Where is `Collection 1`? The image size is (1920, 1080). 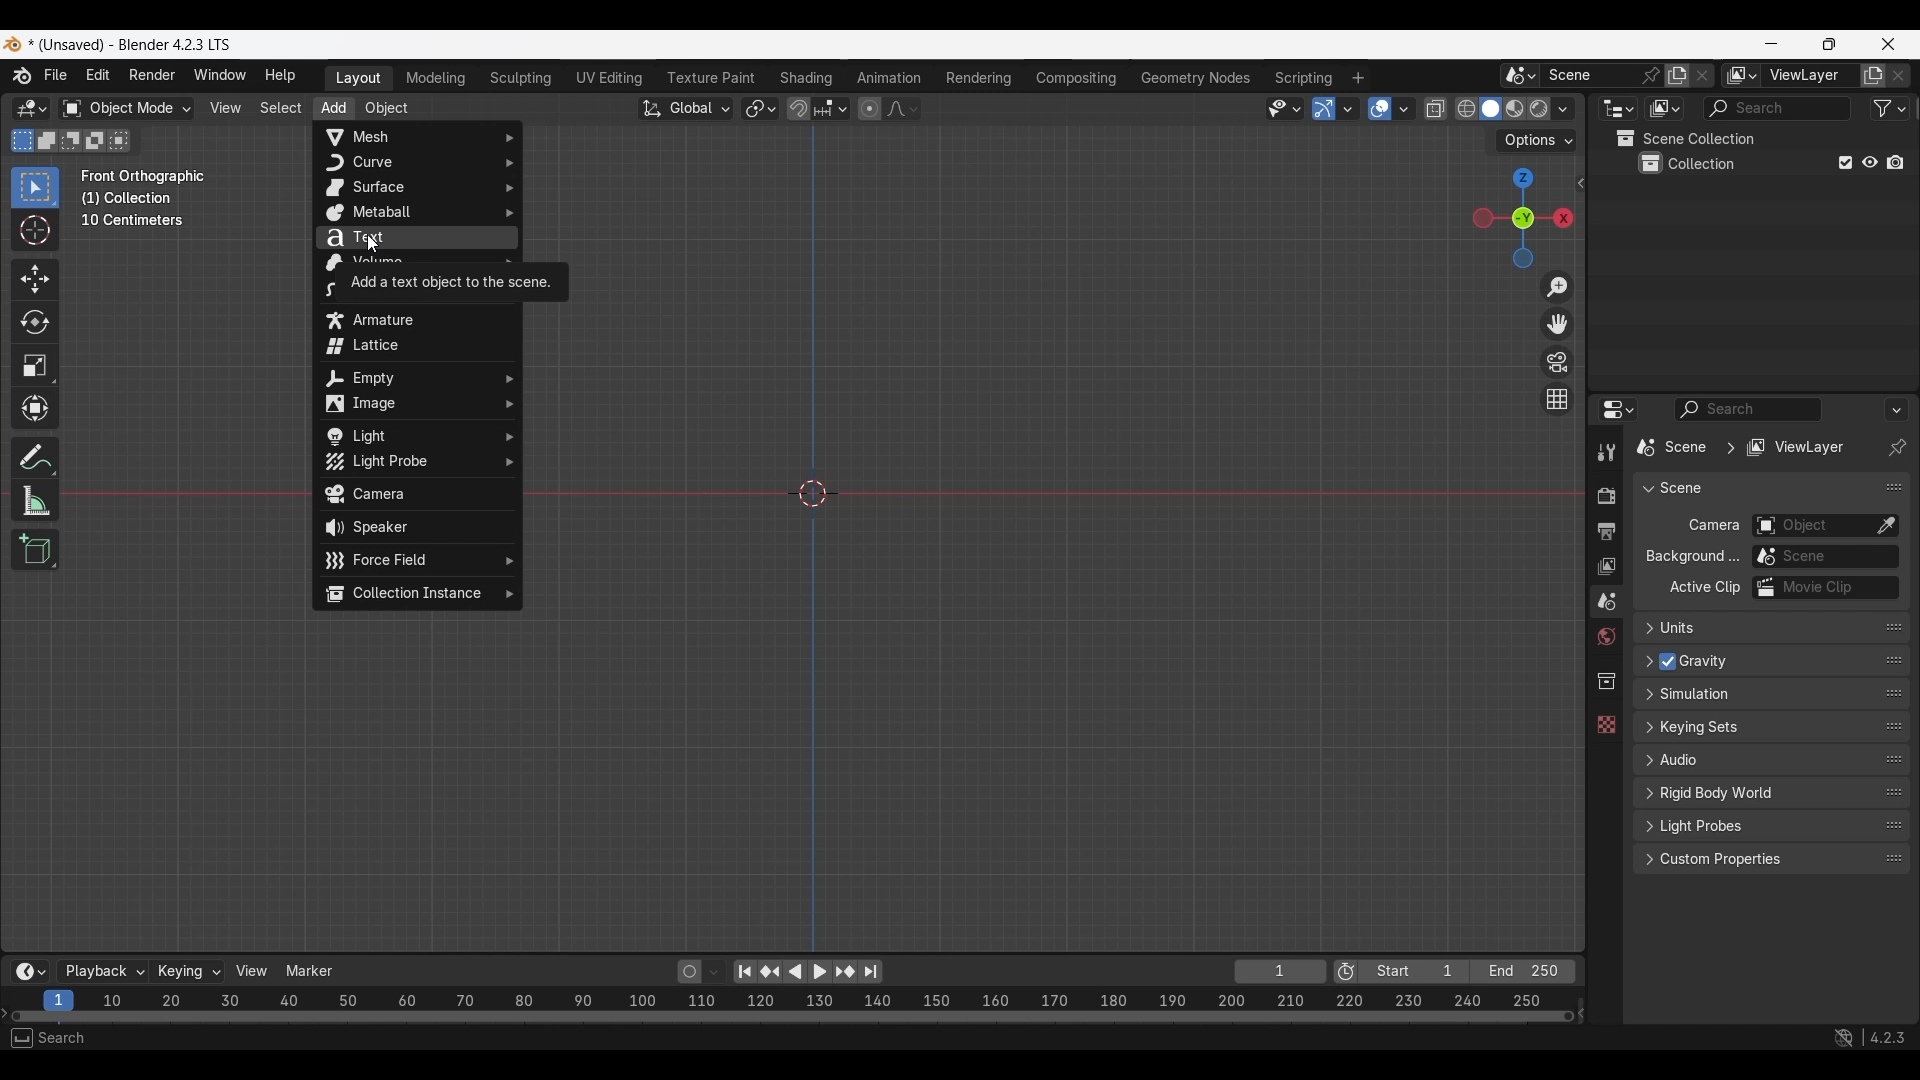
Collection 1 is located at coordinates (1692, 163).